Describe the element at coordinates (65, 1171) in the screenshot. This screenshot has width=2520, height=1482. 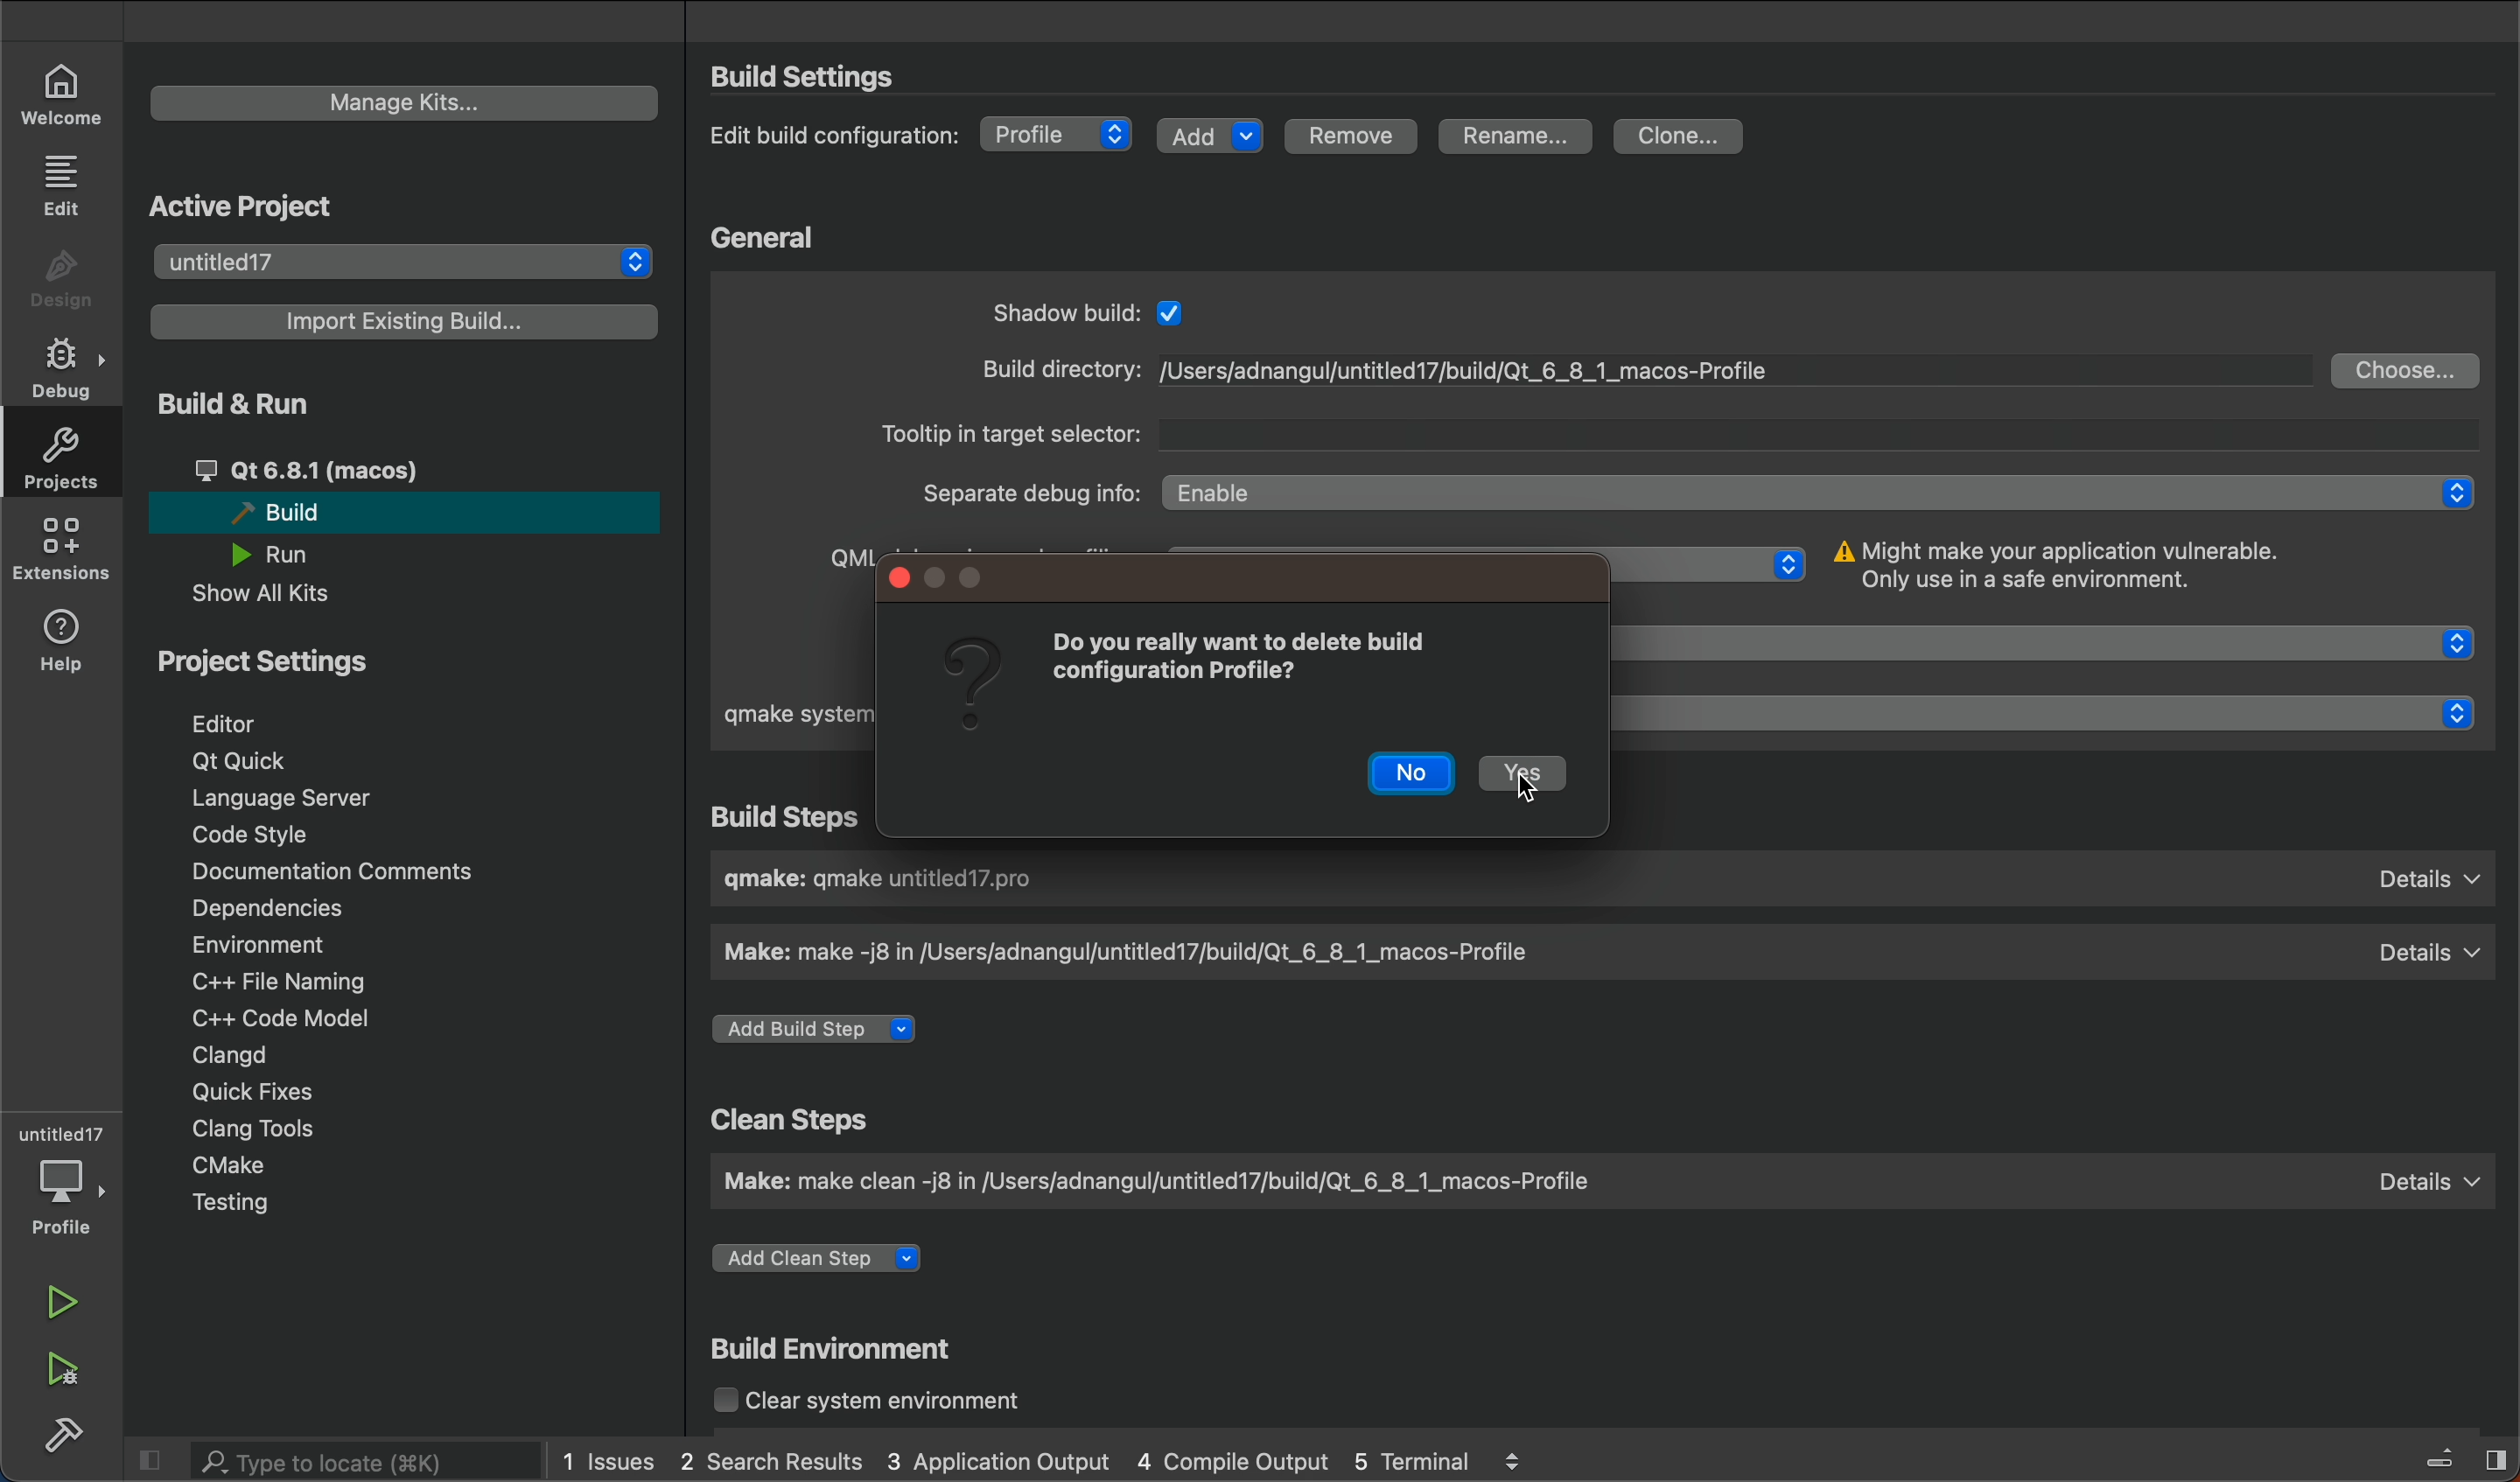
I see `debugger` at that location.